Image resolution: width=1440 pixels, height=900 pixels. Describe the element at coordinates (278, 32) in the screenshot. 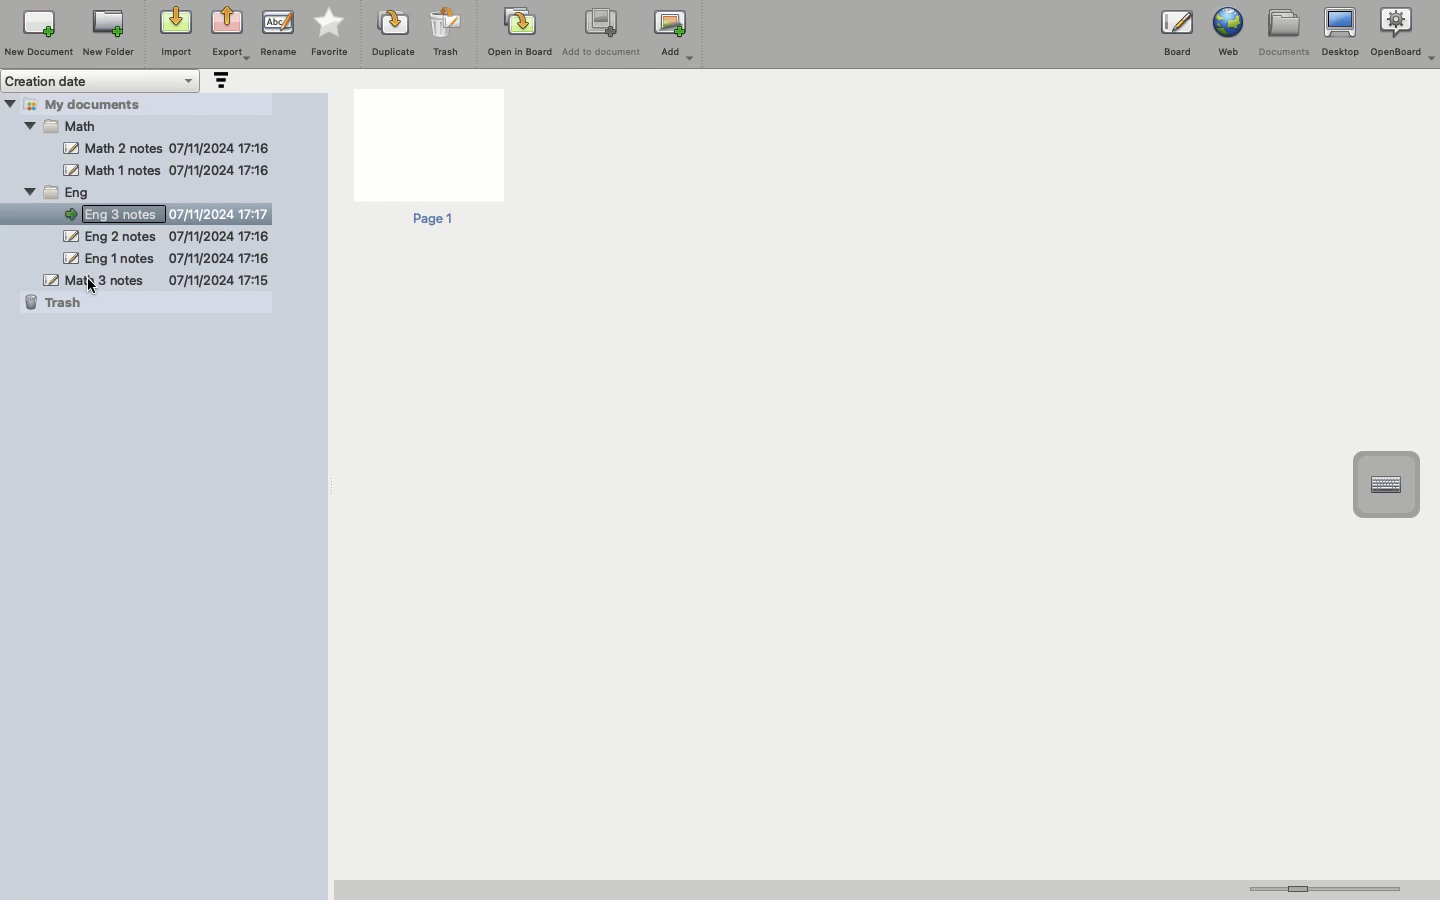

I see `Rename` at that location.